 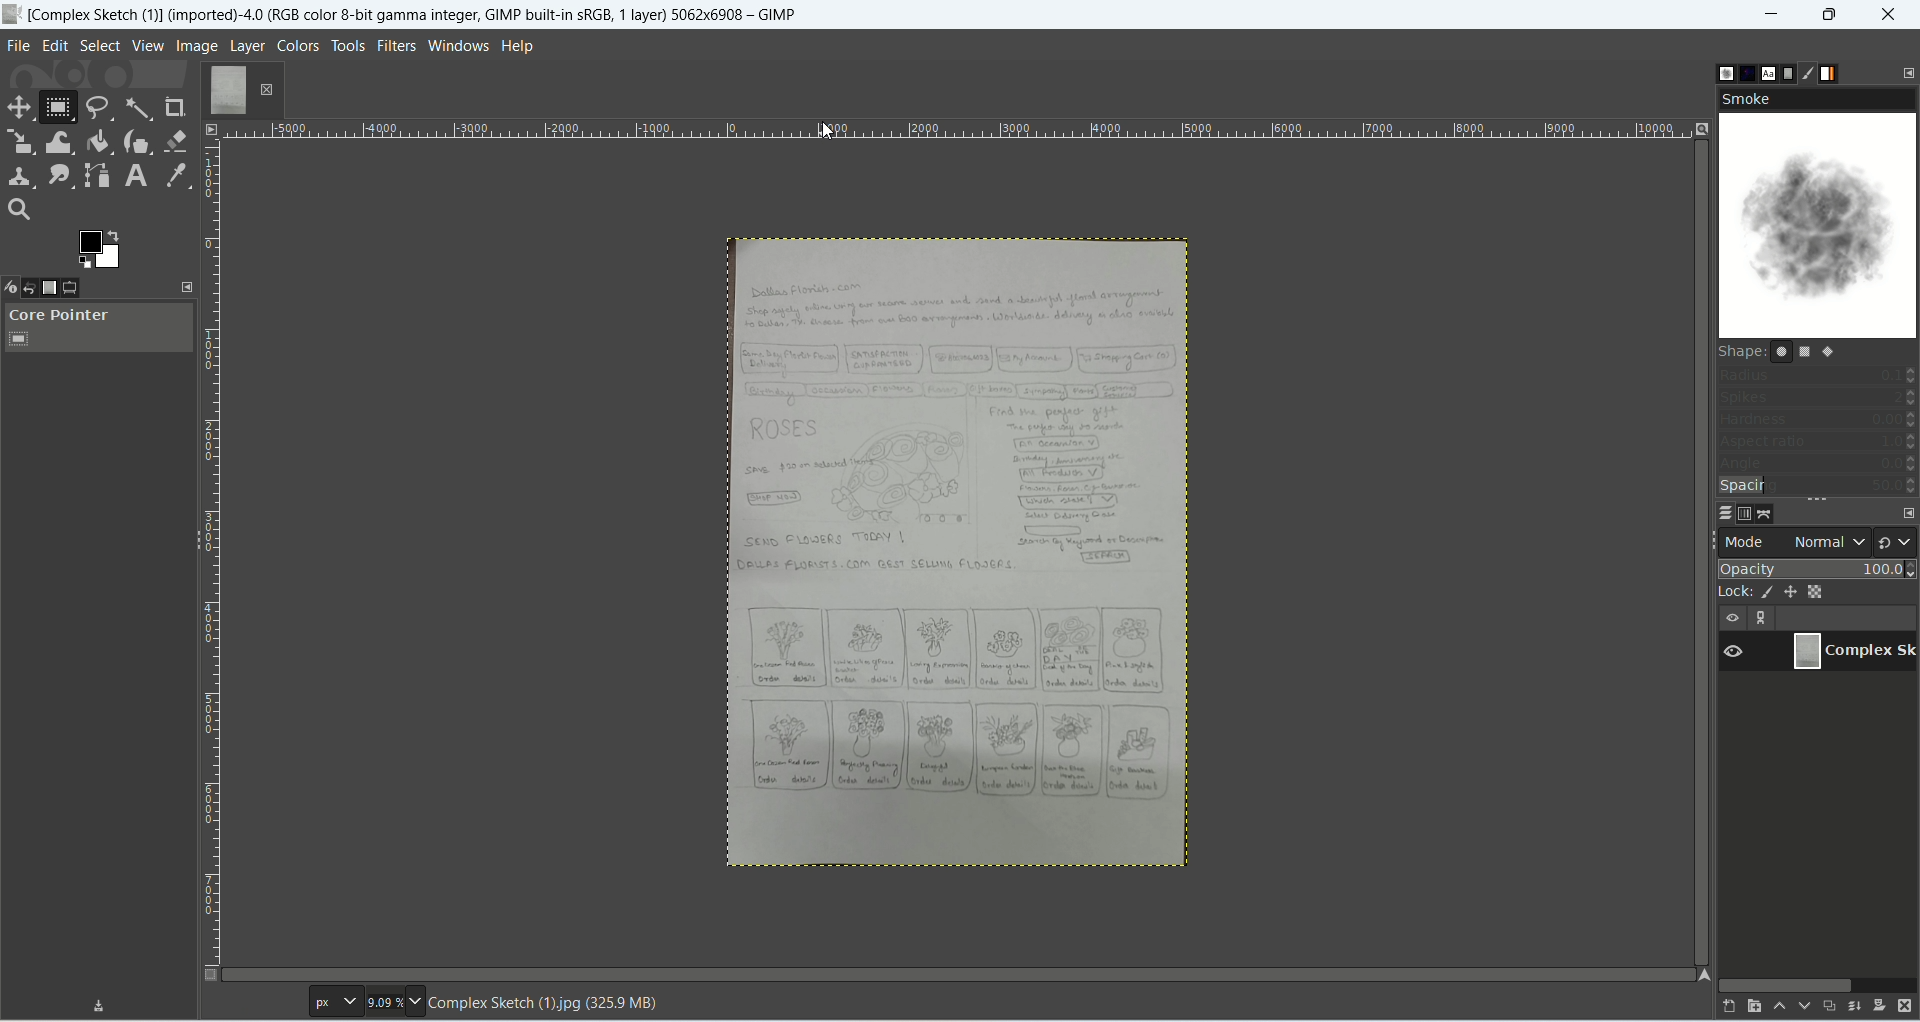 I want to click on create a new layer and add it to image, so click(x=1728, y=1008).